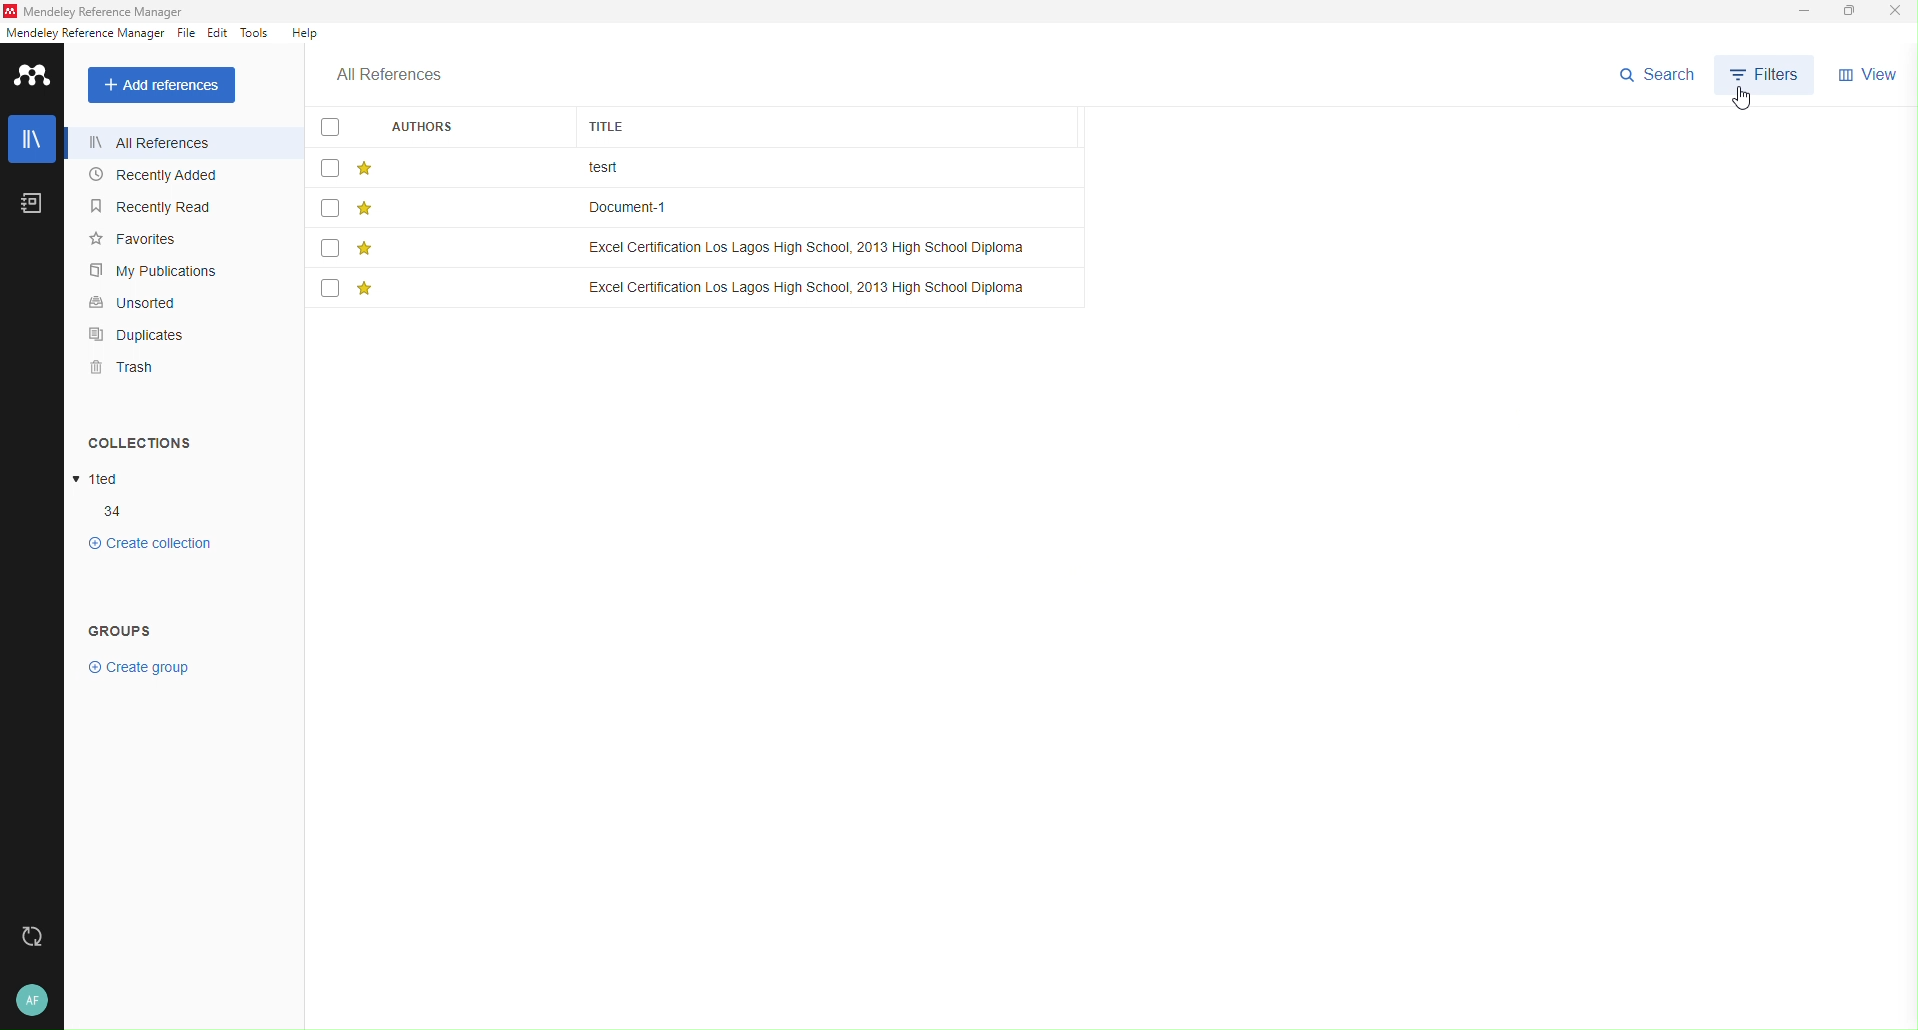 Image resolution: width=1918 pixels, height=1030 pixels. Describe the element at coordinates (35, 940) in the screenshot. I see `Refresh` at that location.